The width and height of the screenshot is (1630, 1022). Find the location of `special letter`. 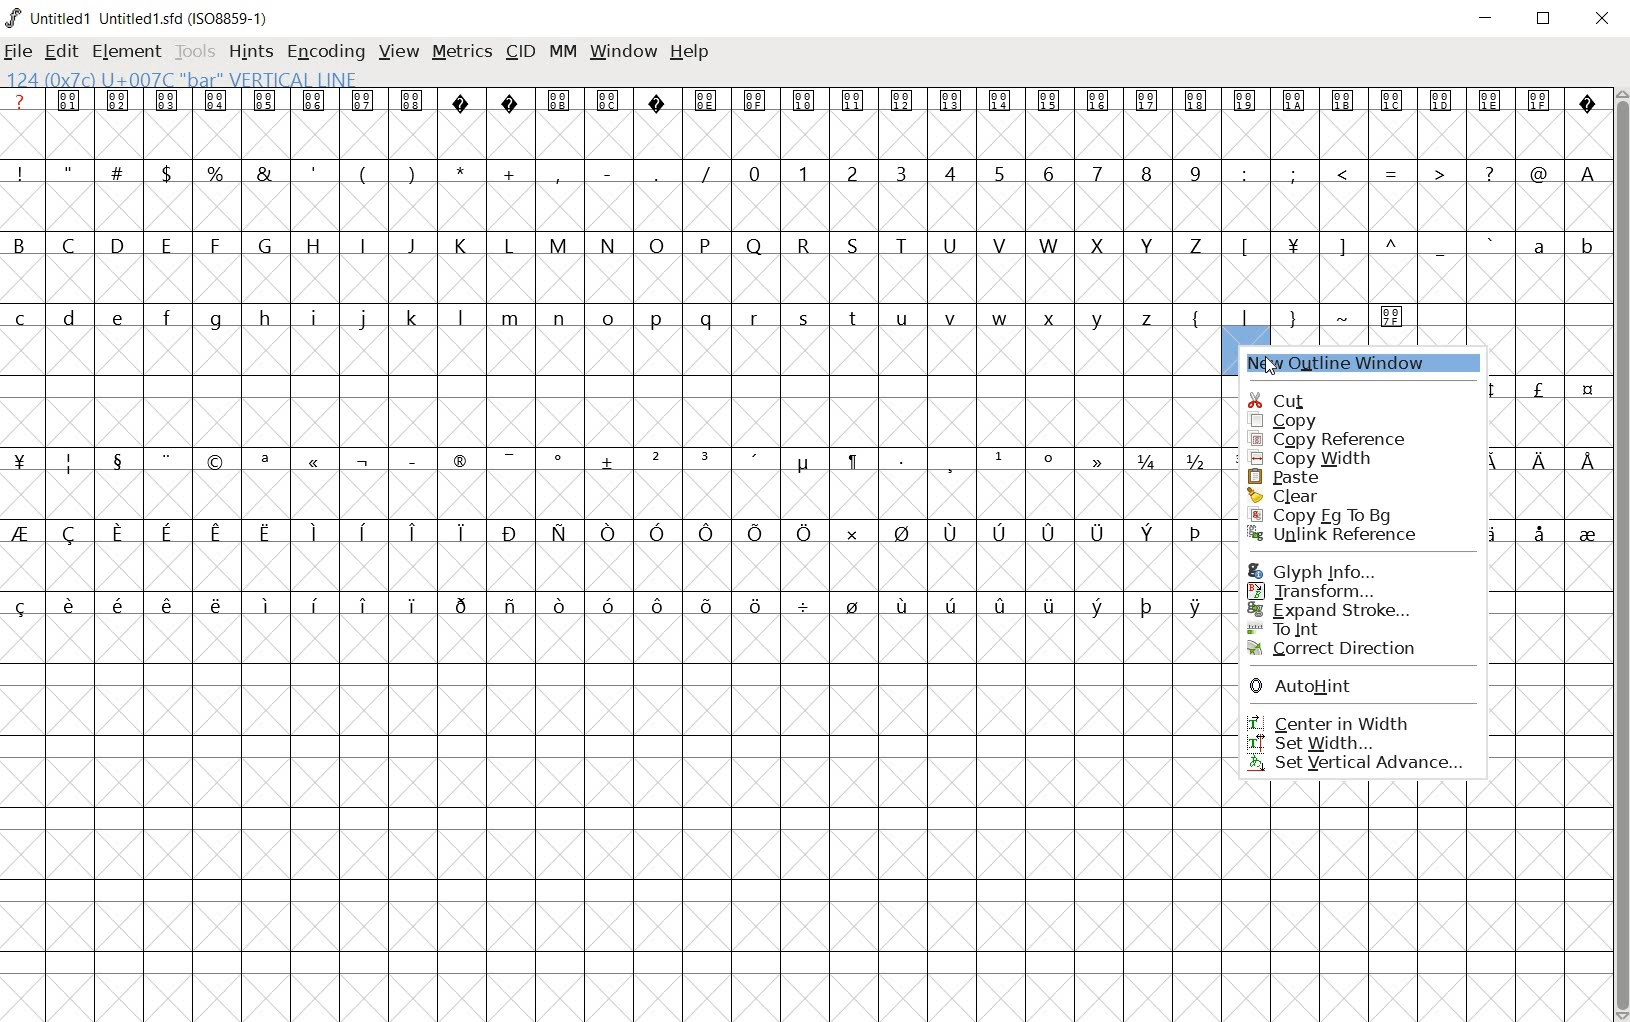

special letter is located at coordinates (1560, 531).